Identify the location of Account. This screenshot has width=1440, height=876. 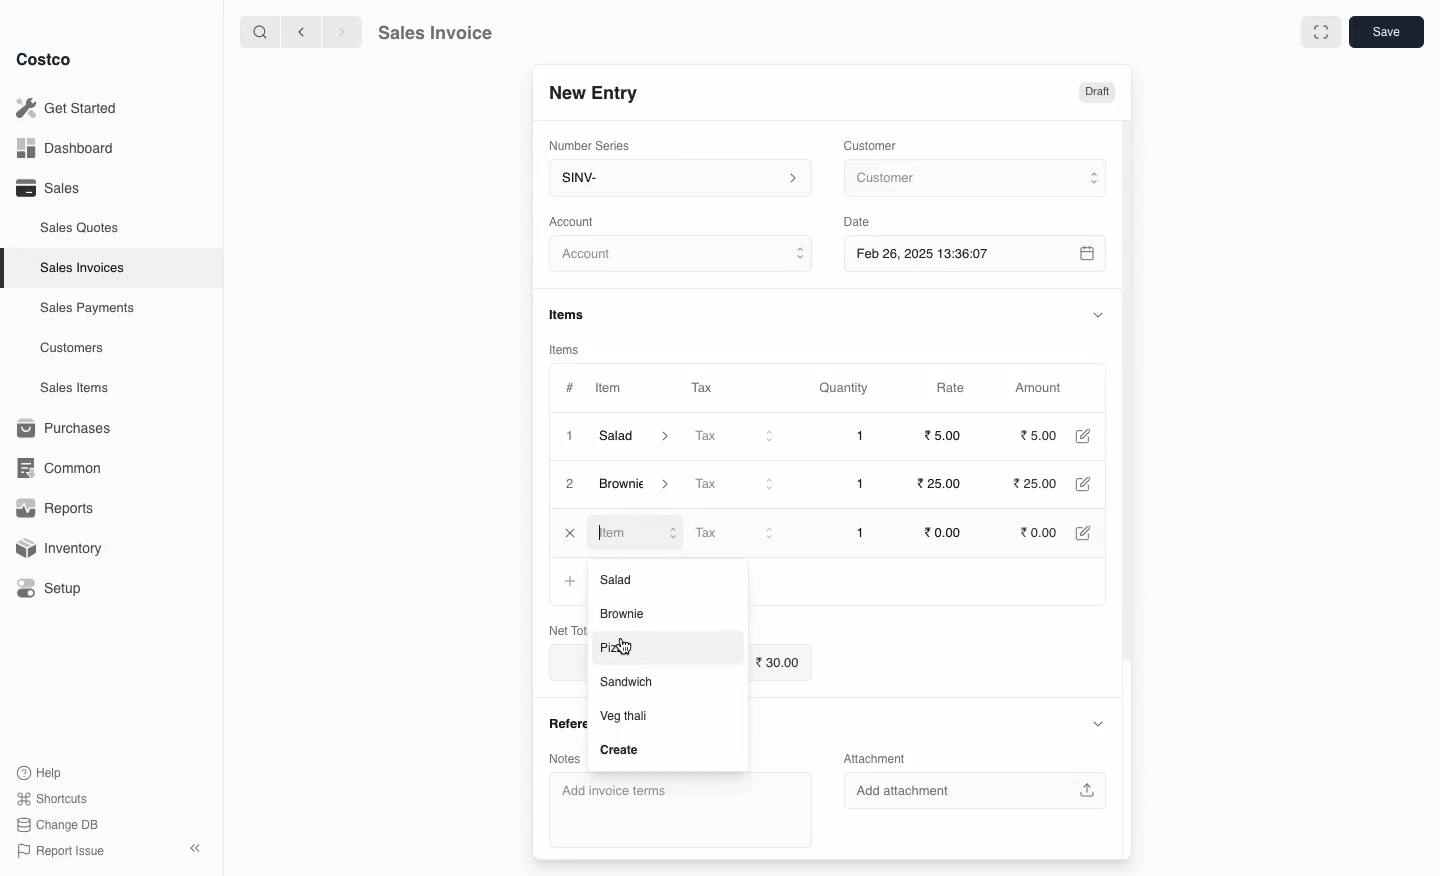
(682, 257).